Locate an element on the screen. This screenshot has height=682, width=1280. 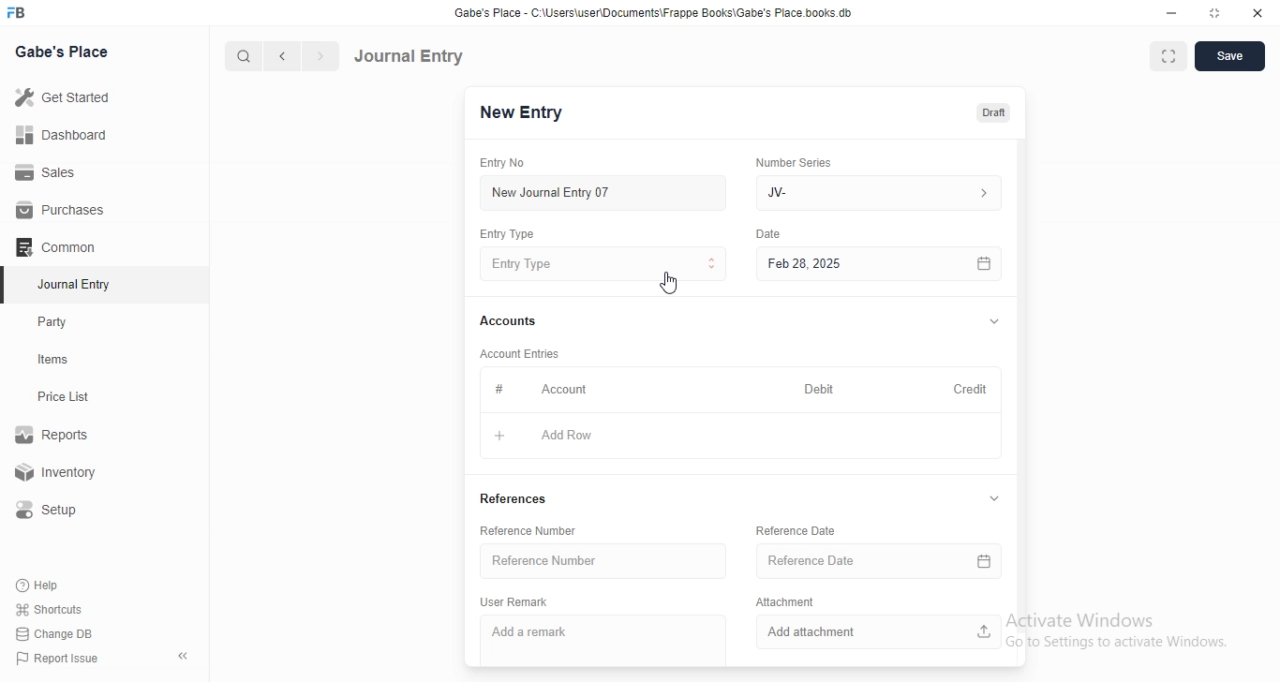
Accounts is located at coordinates (507, 320).